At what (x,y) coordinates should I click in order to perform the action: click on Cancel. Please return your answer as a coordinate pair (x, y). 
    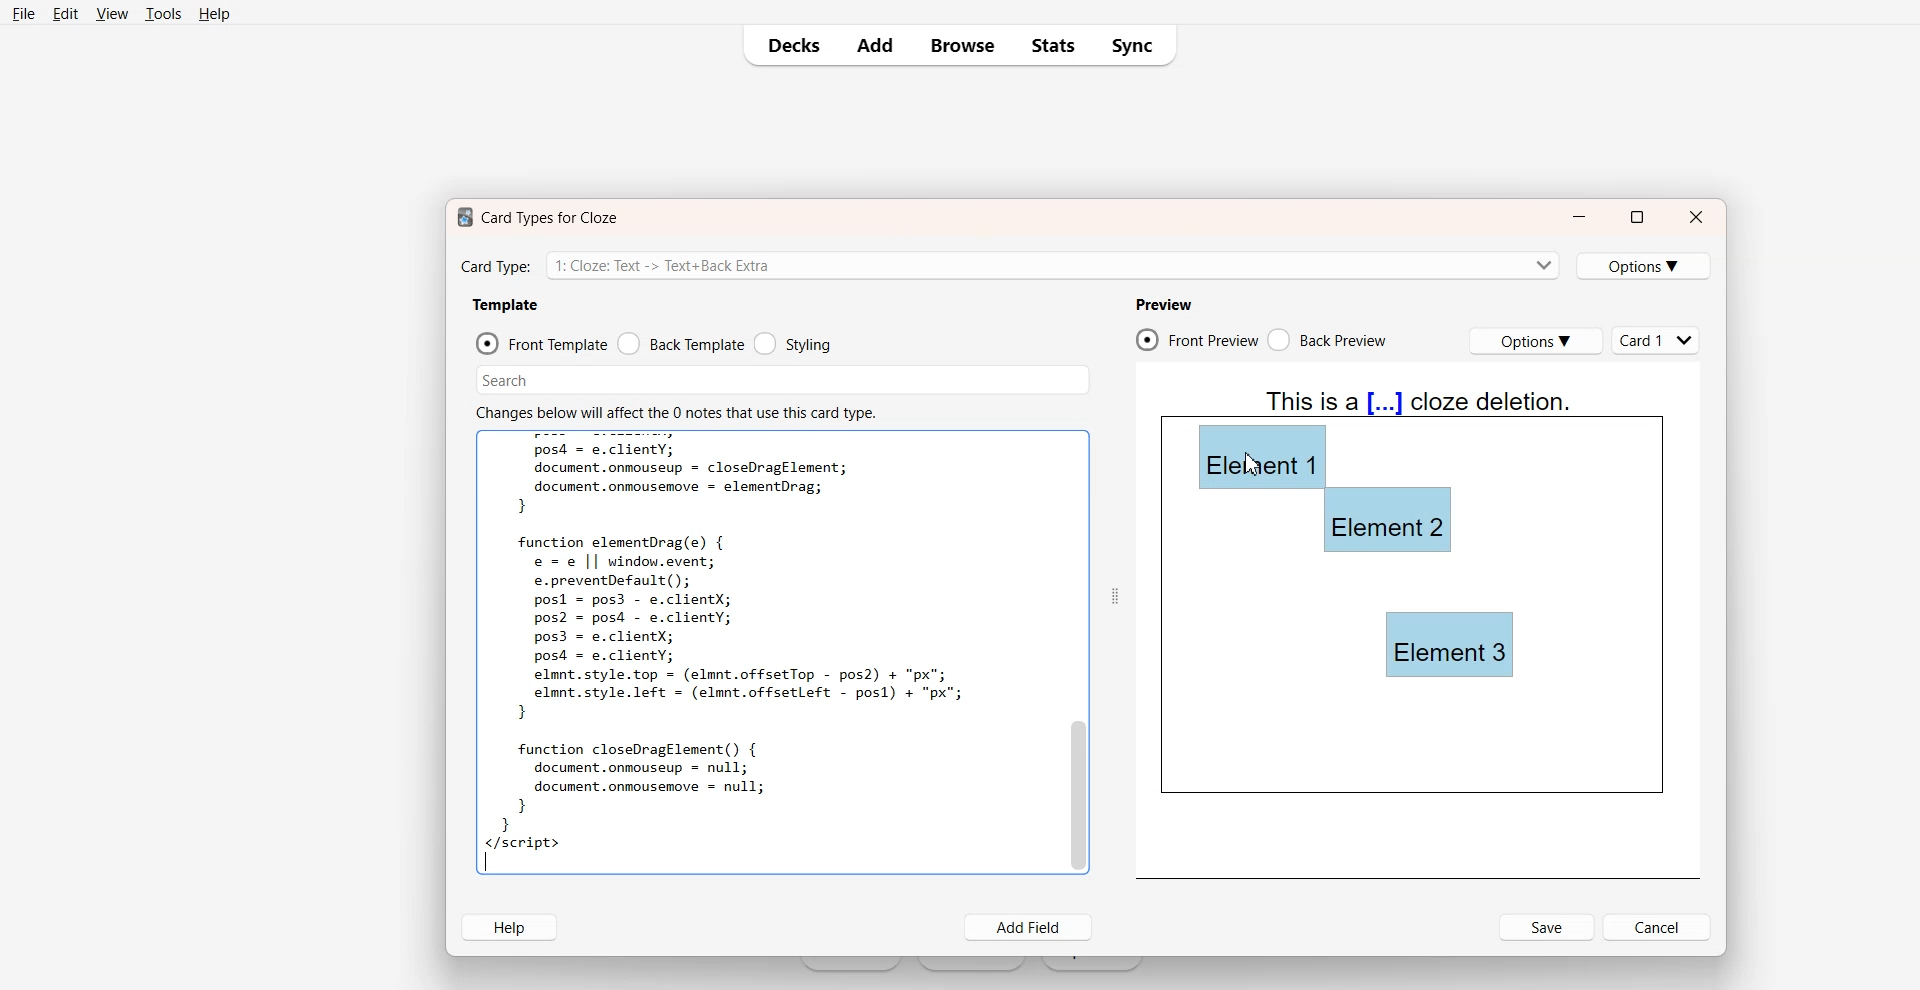
    Looking at the image, I should click on (1659, 927).